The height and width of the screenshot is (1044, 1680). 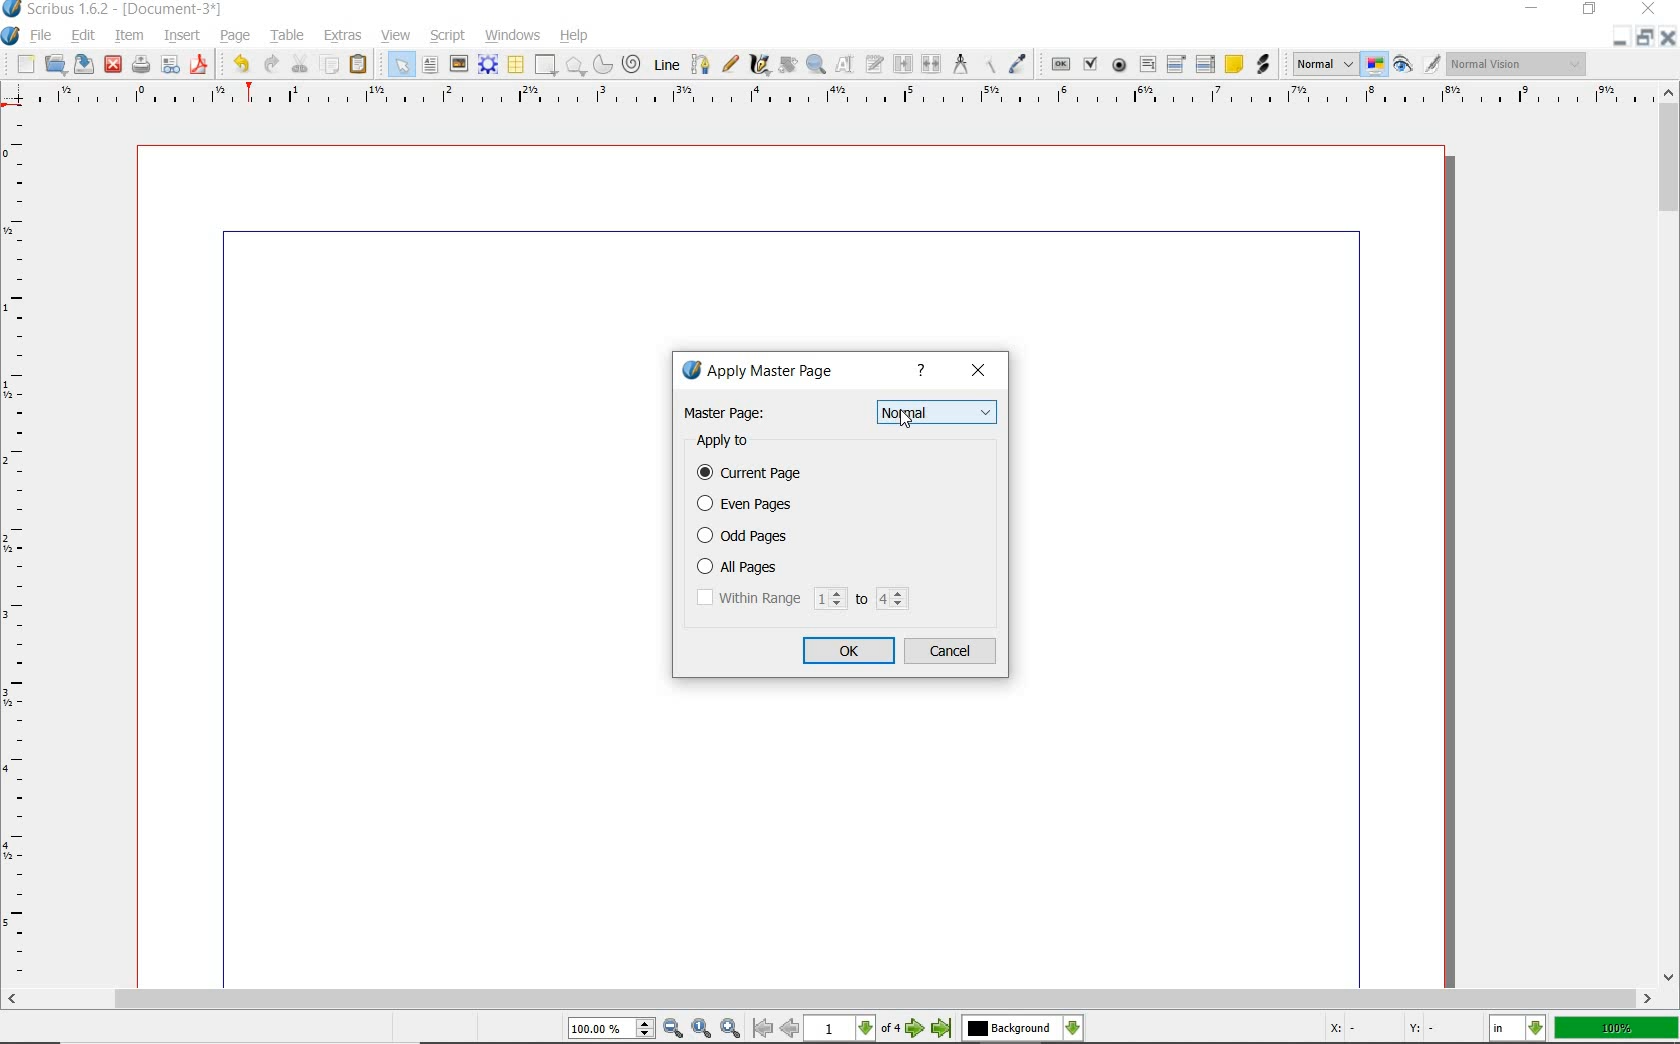 What do you see at coordinates (572, 36) in the screenshot?
I see `help` at bounding box center [572, 36].